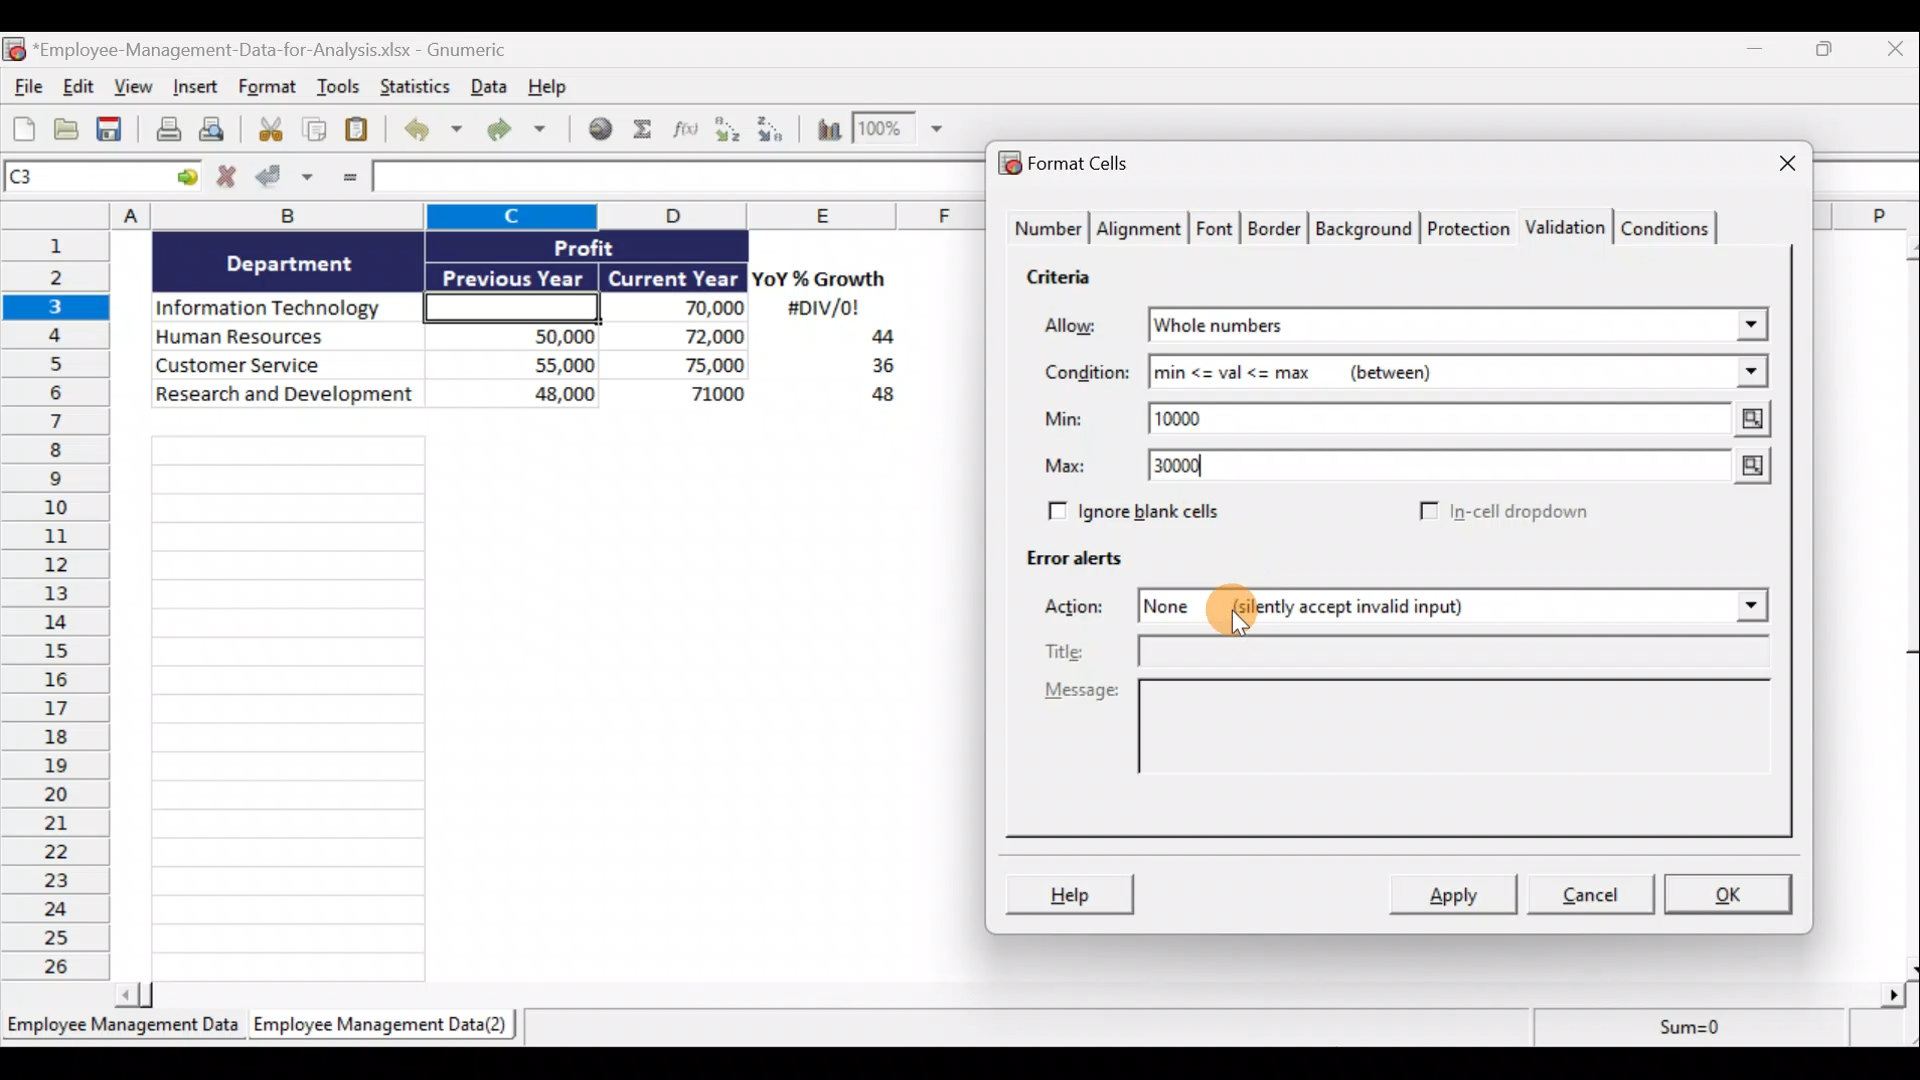  I want to click on Ignore blank cells, so click(1163, 512).